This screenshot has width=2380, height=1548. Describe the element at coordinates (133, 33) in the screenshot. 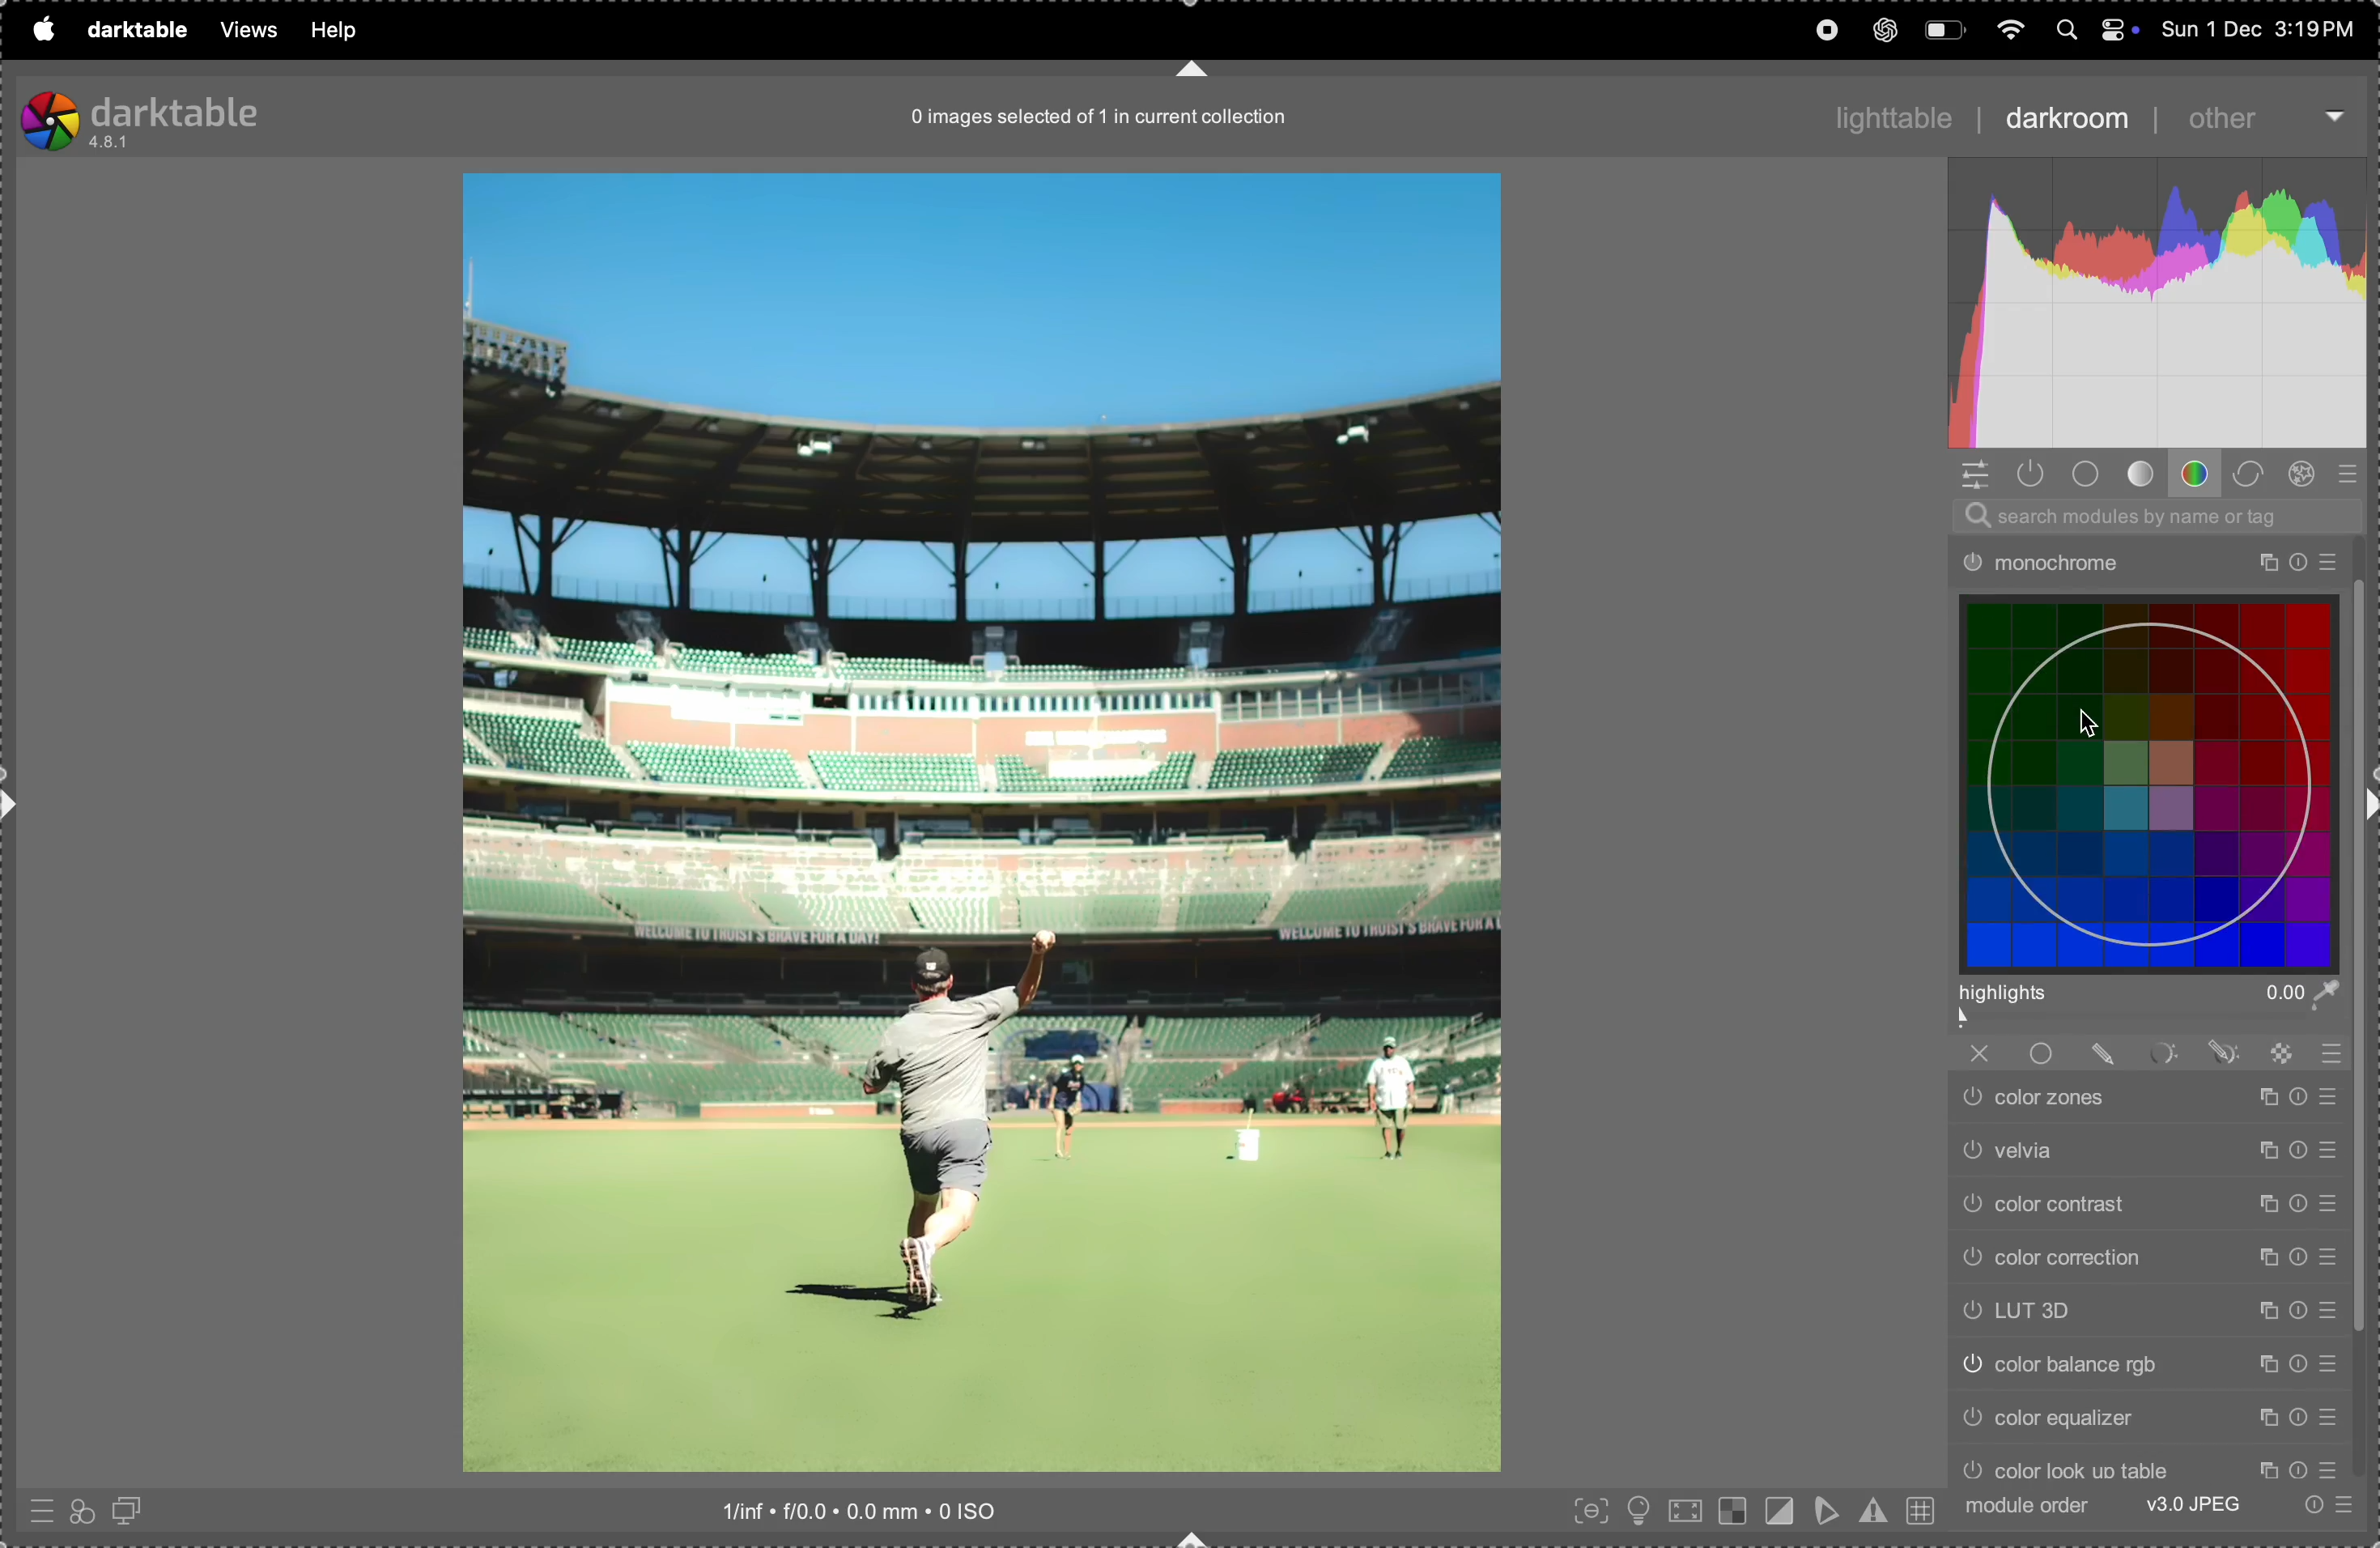

I see `darktable` at that location.